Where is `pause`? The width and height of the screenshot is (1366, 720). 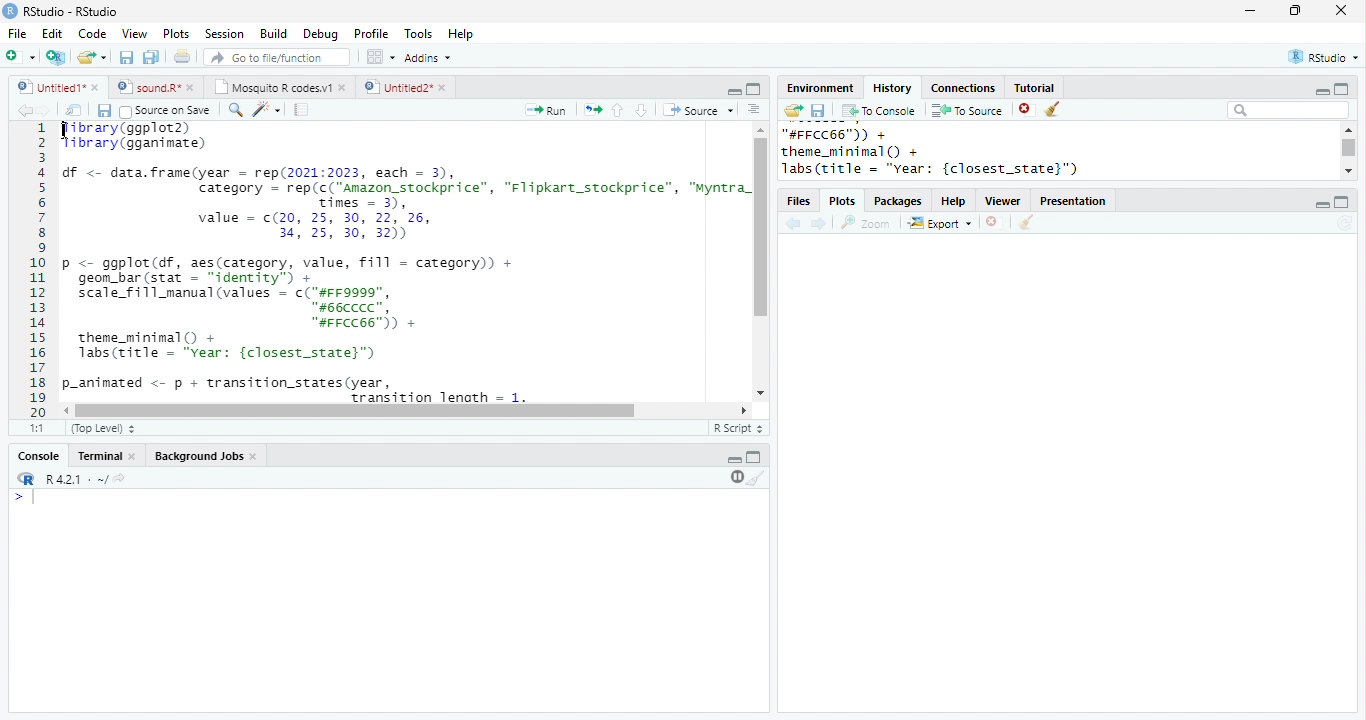
pause is located at coordinates (735, 478).